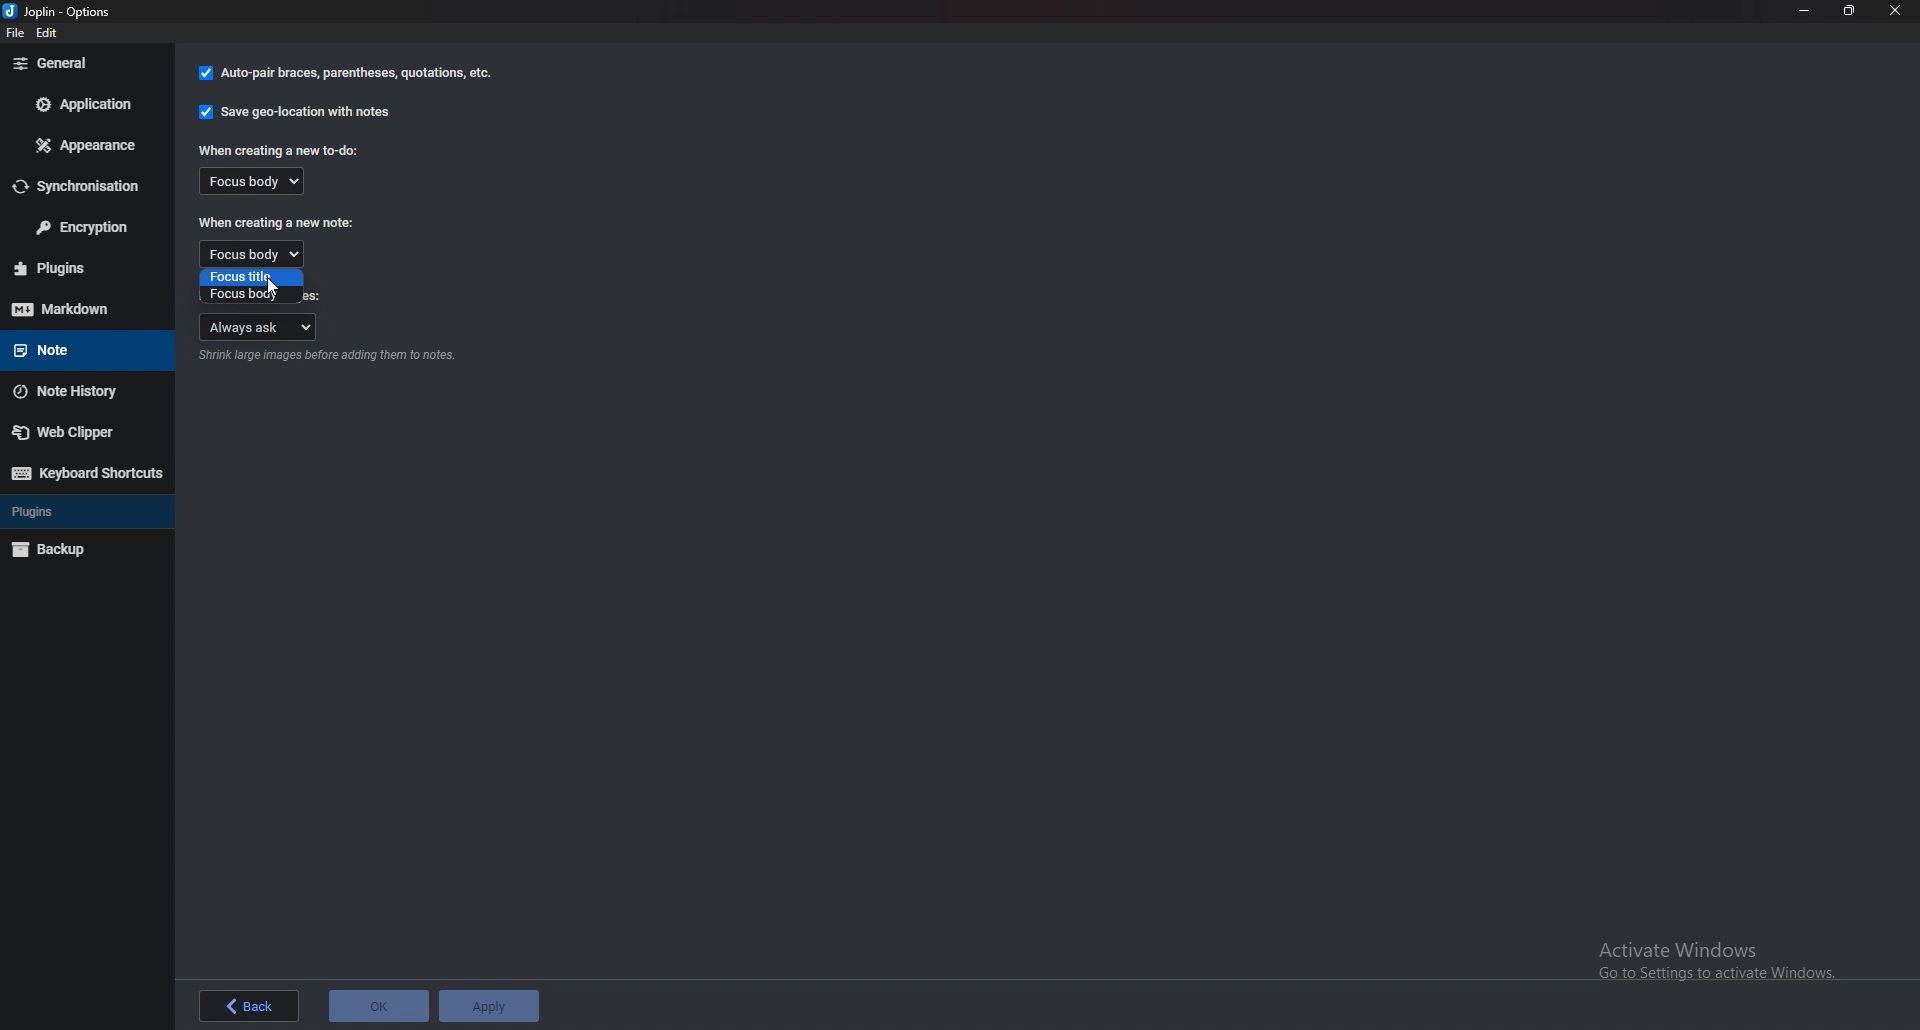 The width and height of the screenshot is (1920, 1030). Describe the element at coordinates (491, 1006) in the screenshot. I see `apply` at that location.